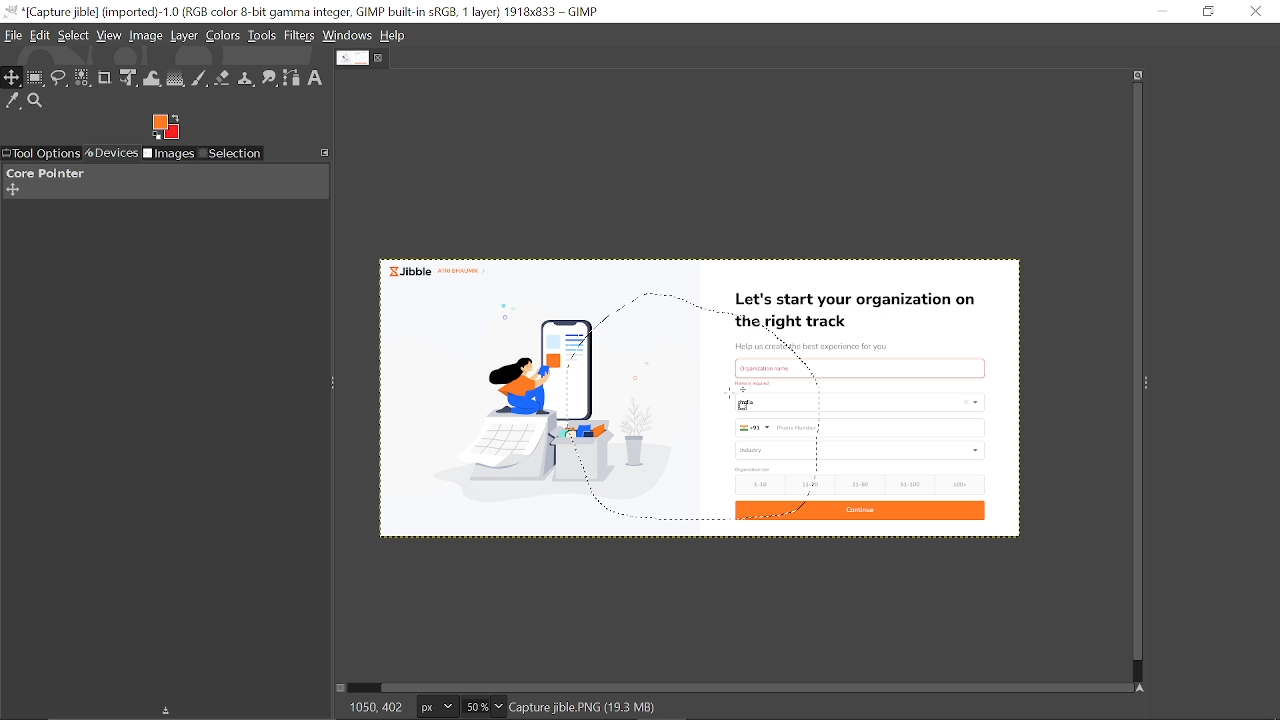 The height and width of the screenshot is (720, 1280). What do you see at coordinates (380, 58) in the screenshot?
I see `Close tab` at bounding box center [380, 58].